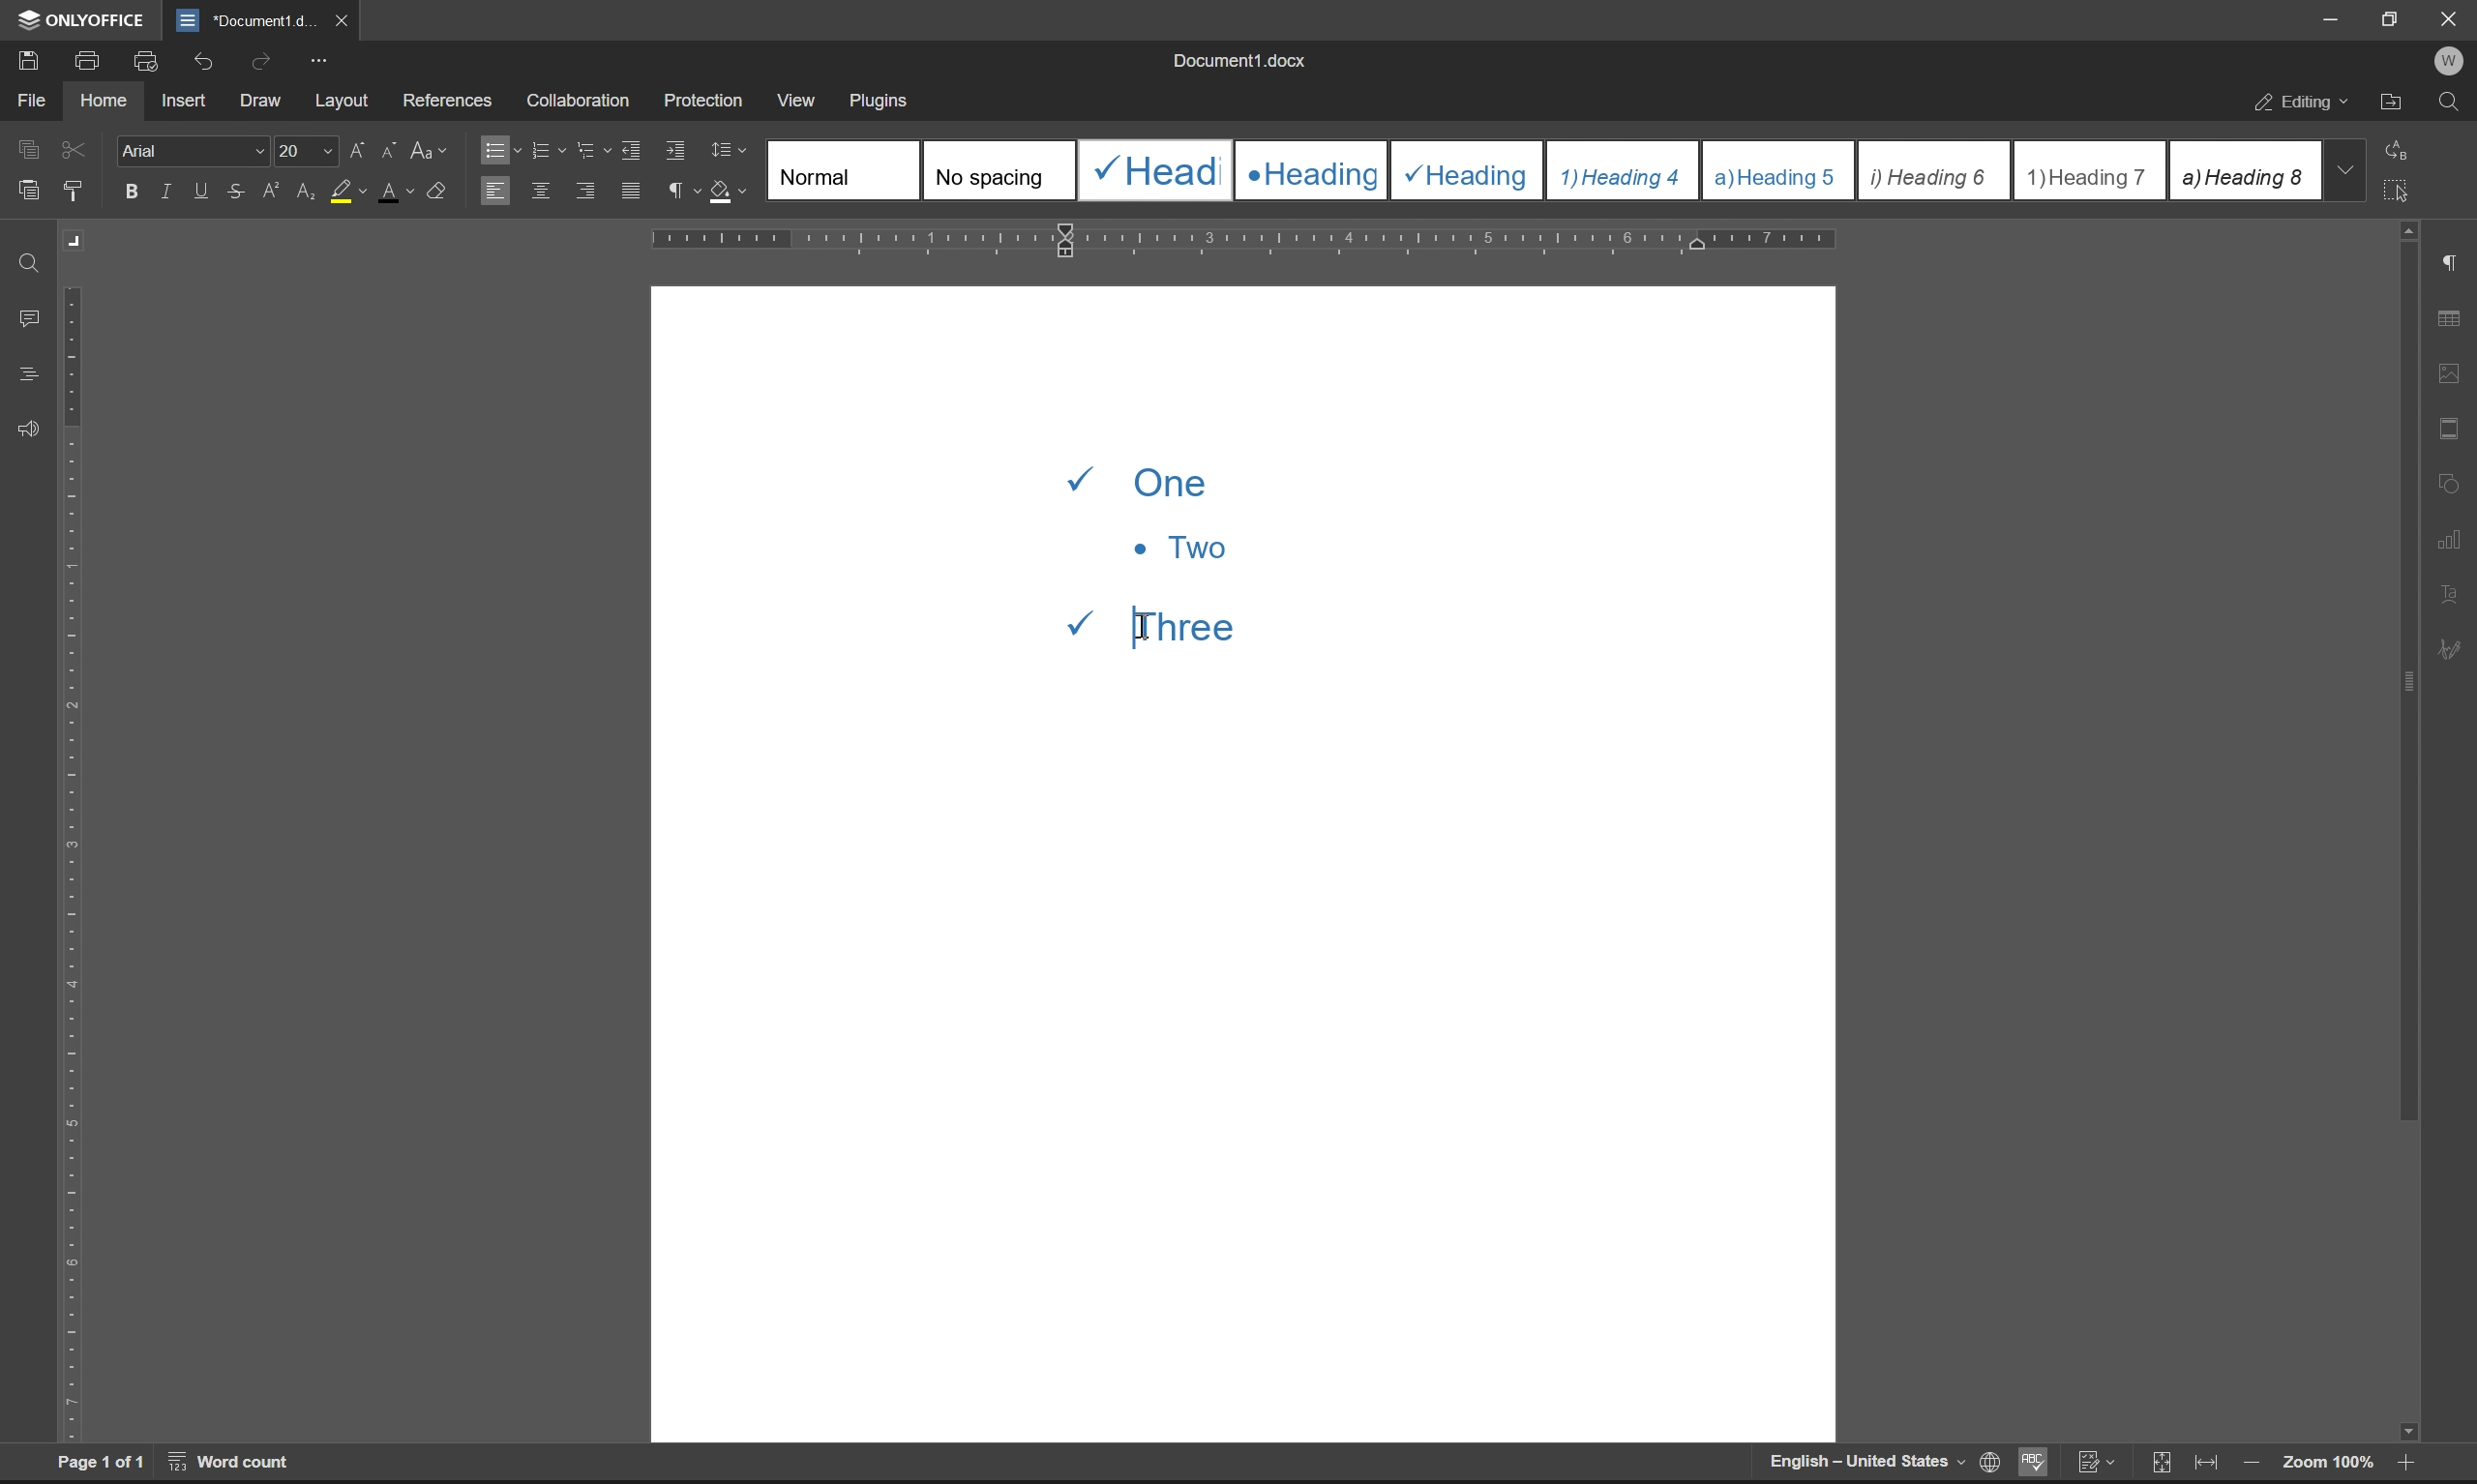  What do you see at coordinates (585, 101) in the screenshot?
I see `collaboration` at bounding box center [585, 101].